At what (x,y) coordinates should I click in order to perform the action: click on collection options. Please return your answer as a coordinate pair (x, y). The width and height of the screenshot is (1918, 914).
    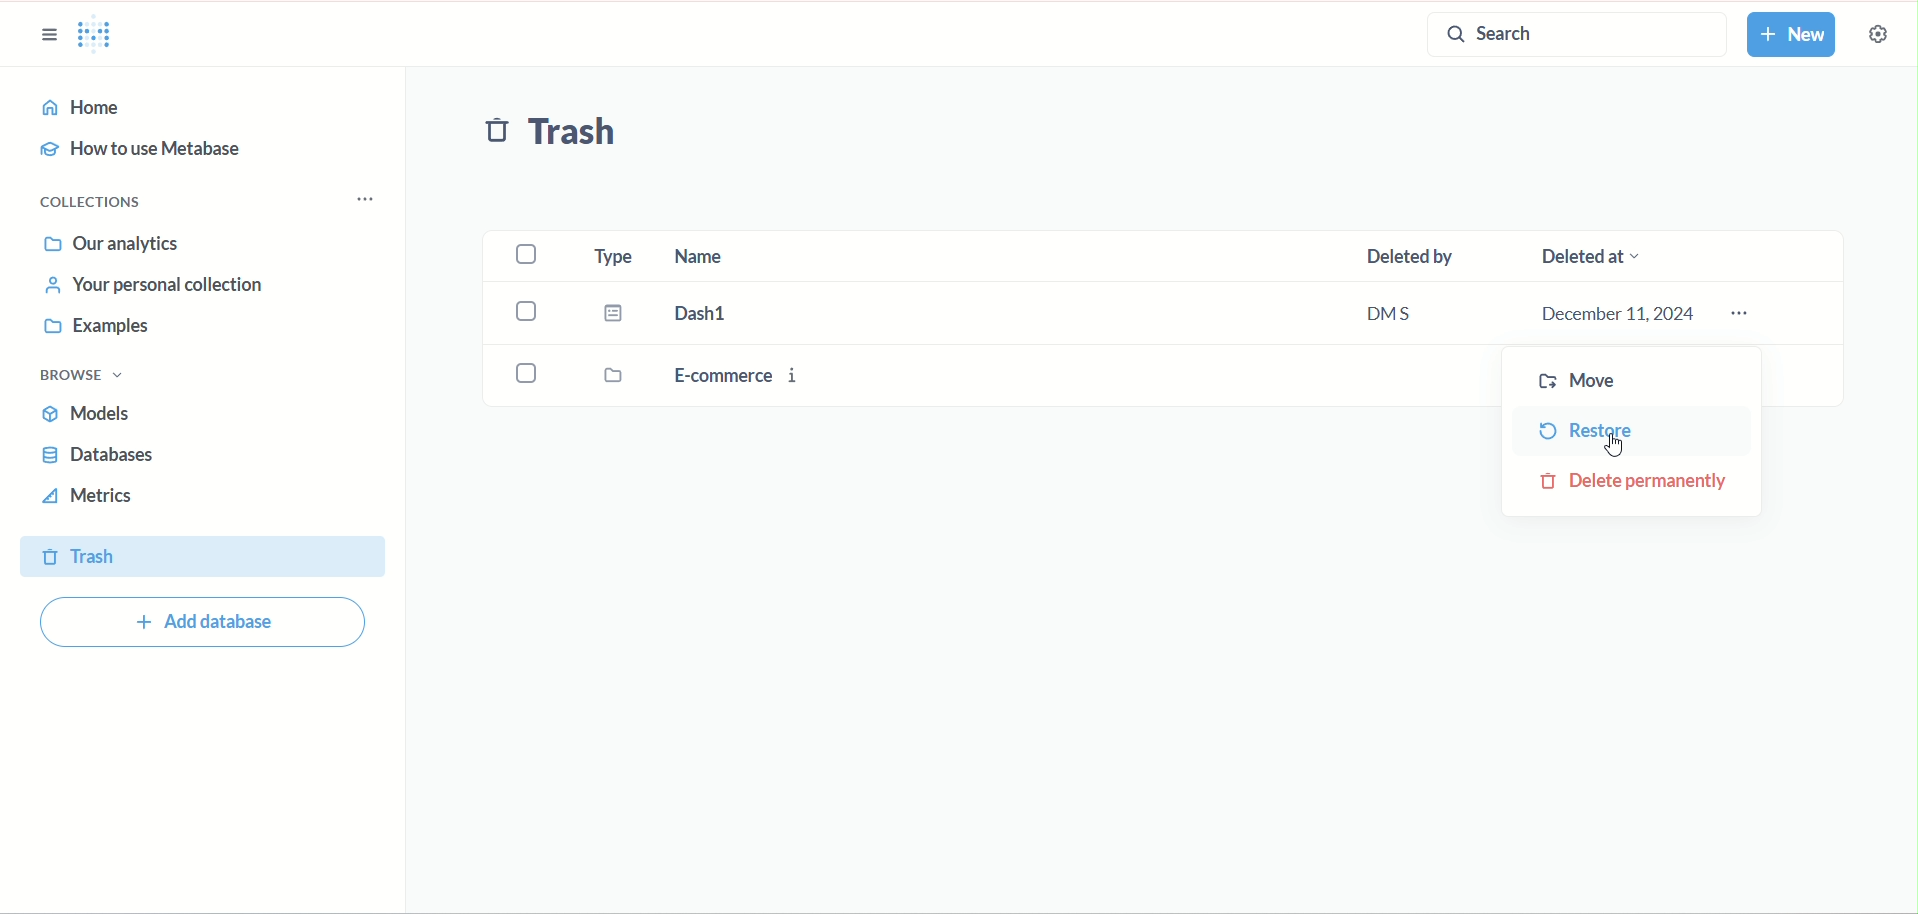
    Looking at the image, I should click on (373, 193).